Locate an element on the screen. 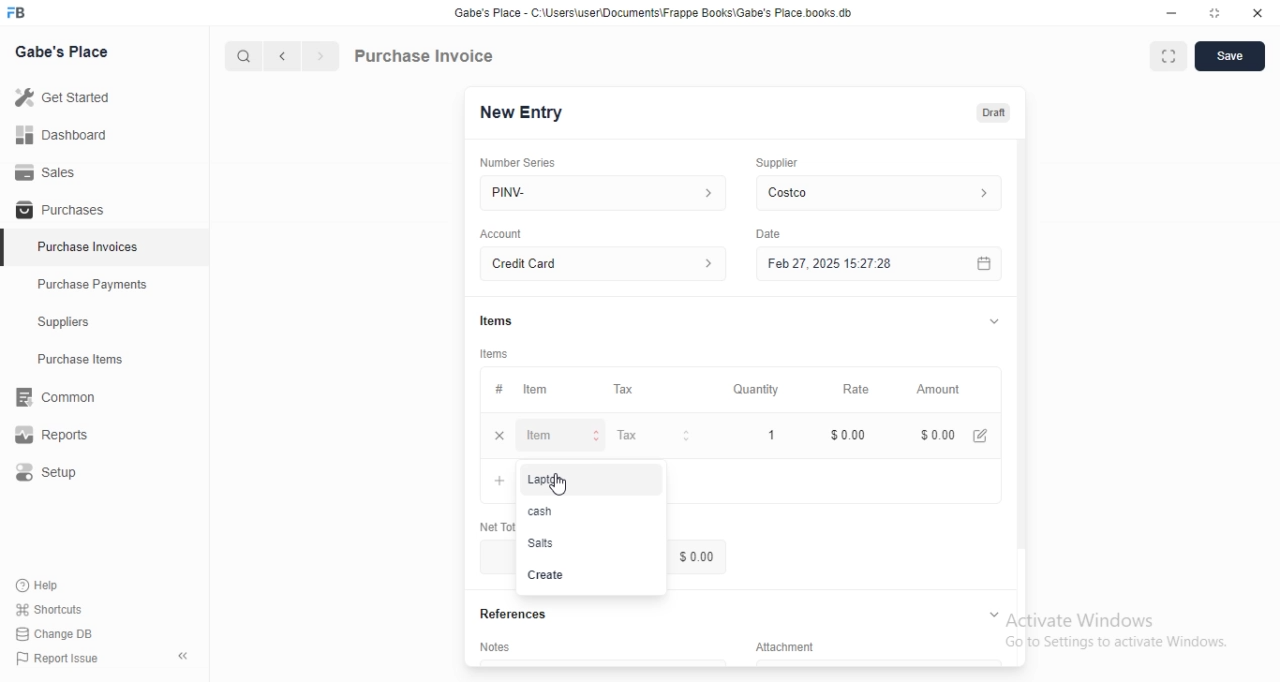 This screenshot has height=682, width=1280. Help is located at coordinates (49, 586).